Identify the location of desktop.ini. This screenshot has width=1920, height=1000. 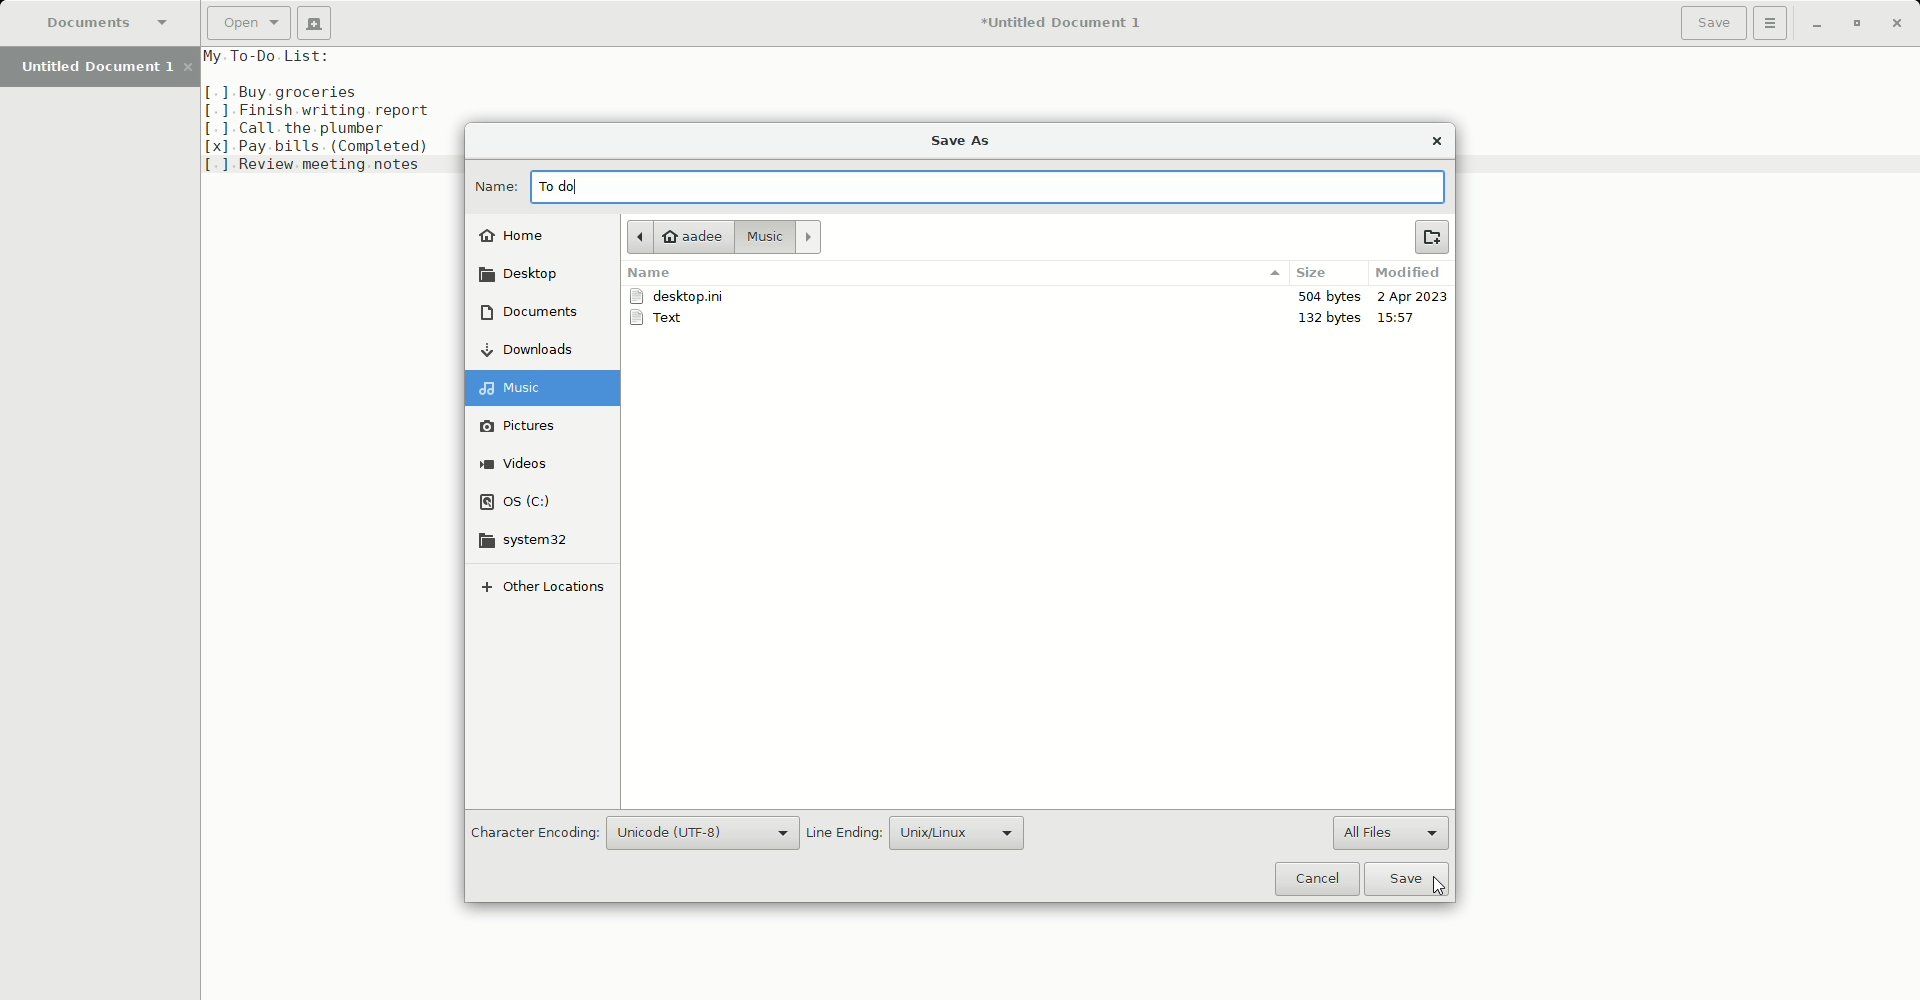
(683, 297).